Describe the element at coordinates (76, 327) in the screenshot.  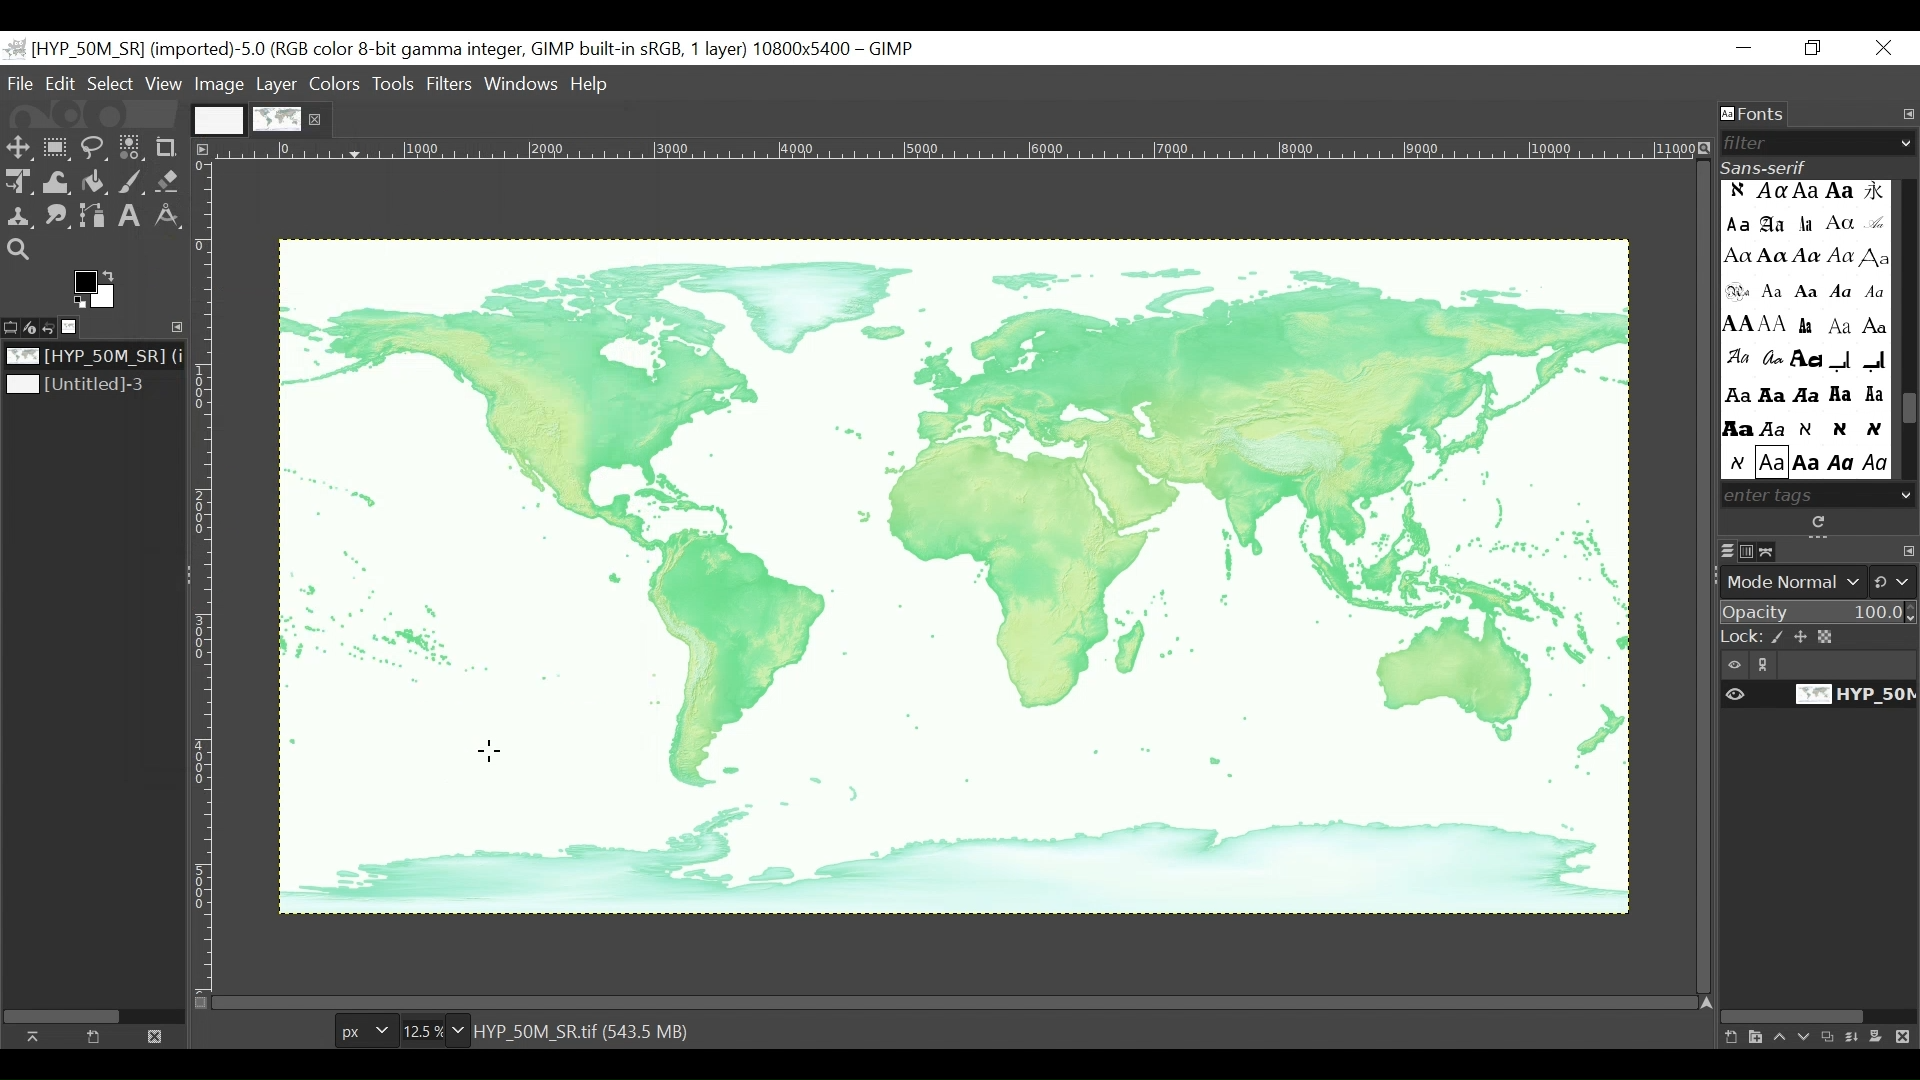
I see `Image` at that location.